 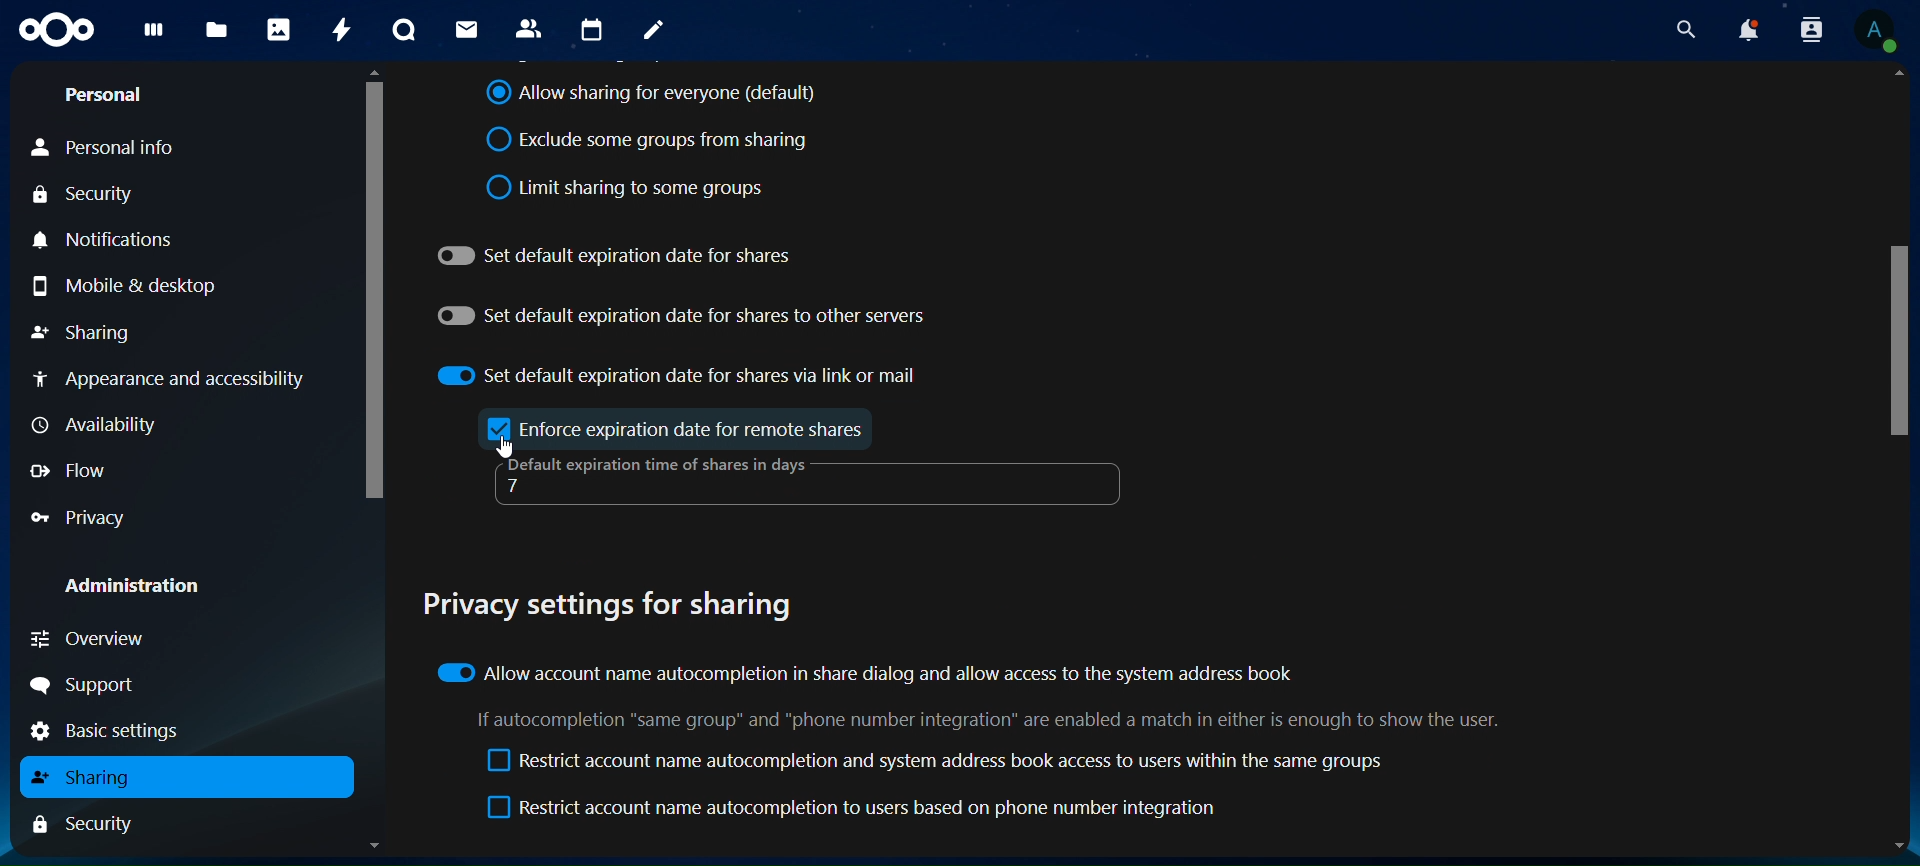 What do you see at coordinates (91, 777) in the screenshot?
I see `sharing` at bounding box center [91, 777].